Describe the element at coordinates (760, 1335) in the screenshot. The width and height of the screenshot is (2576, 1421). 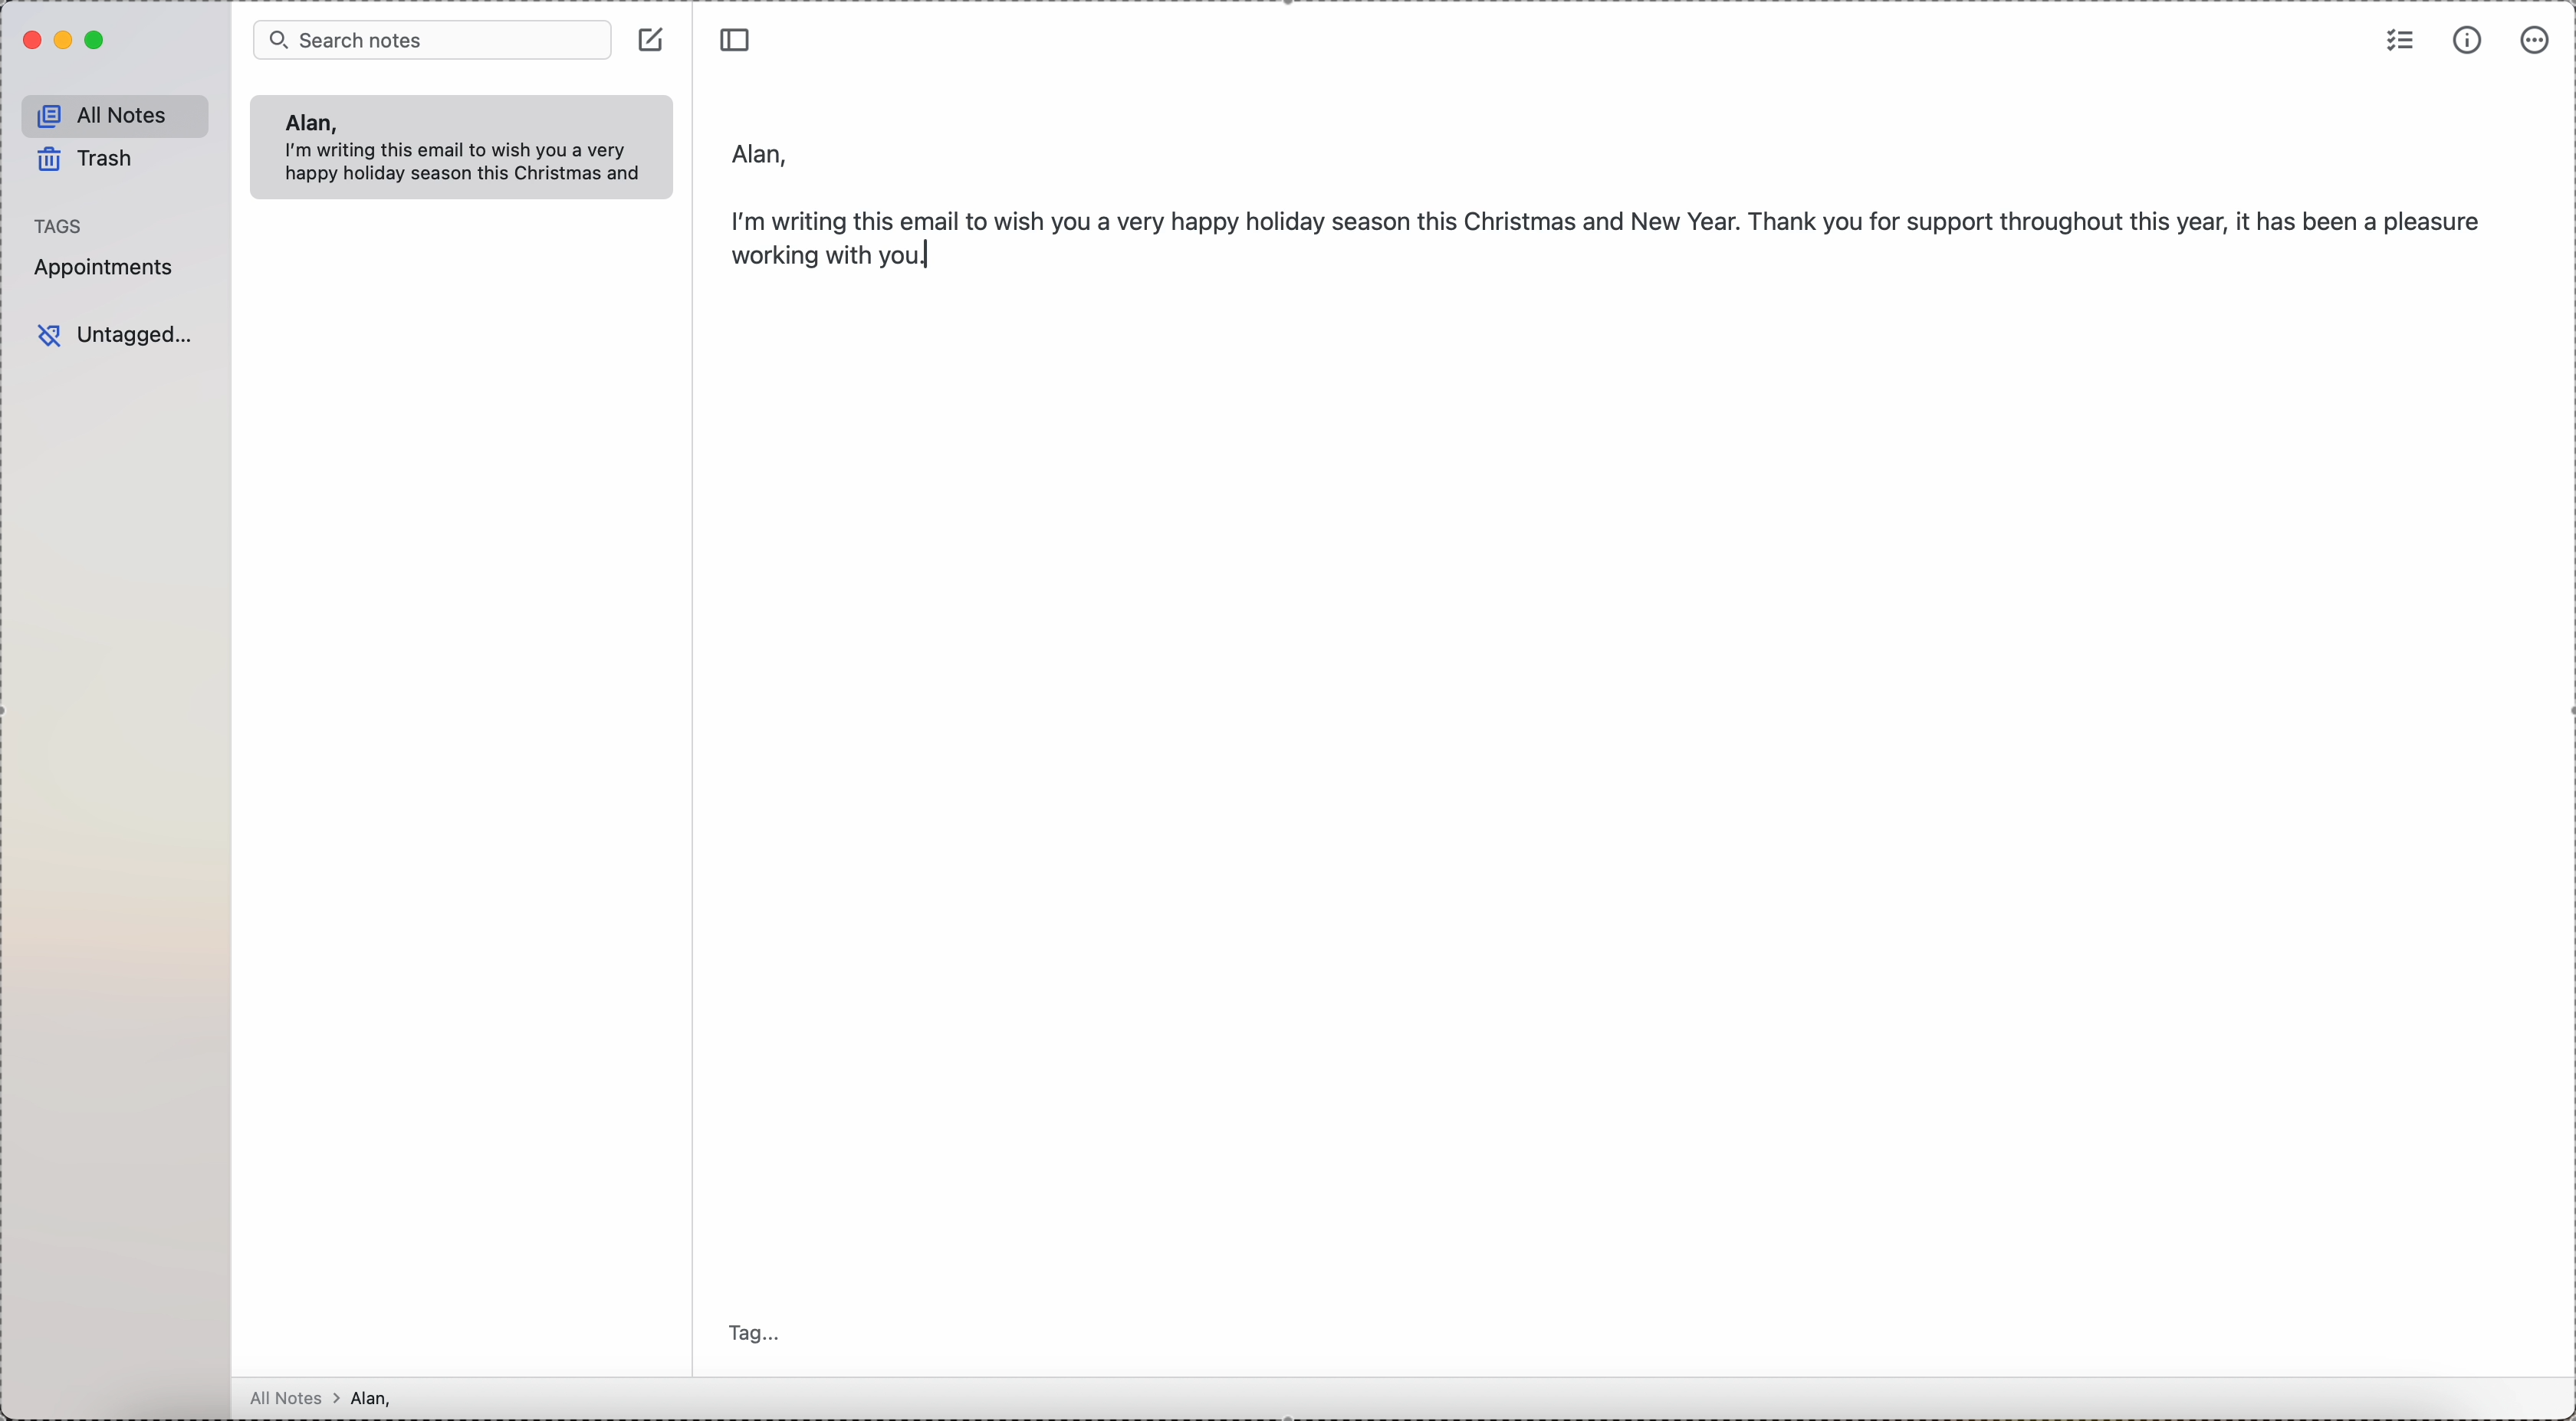
I see `tag` at that location.